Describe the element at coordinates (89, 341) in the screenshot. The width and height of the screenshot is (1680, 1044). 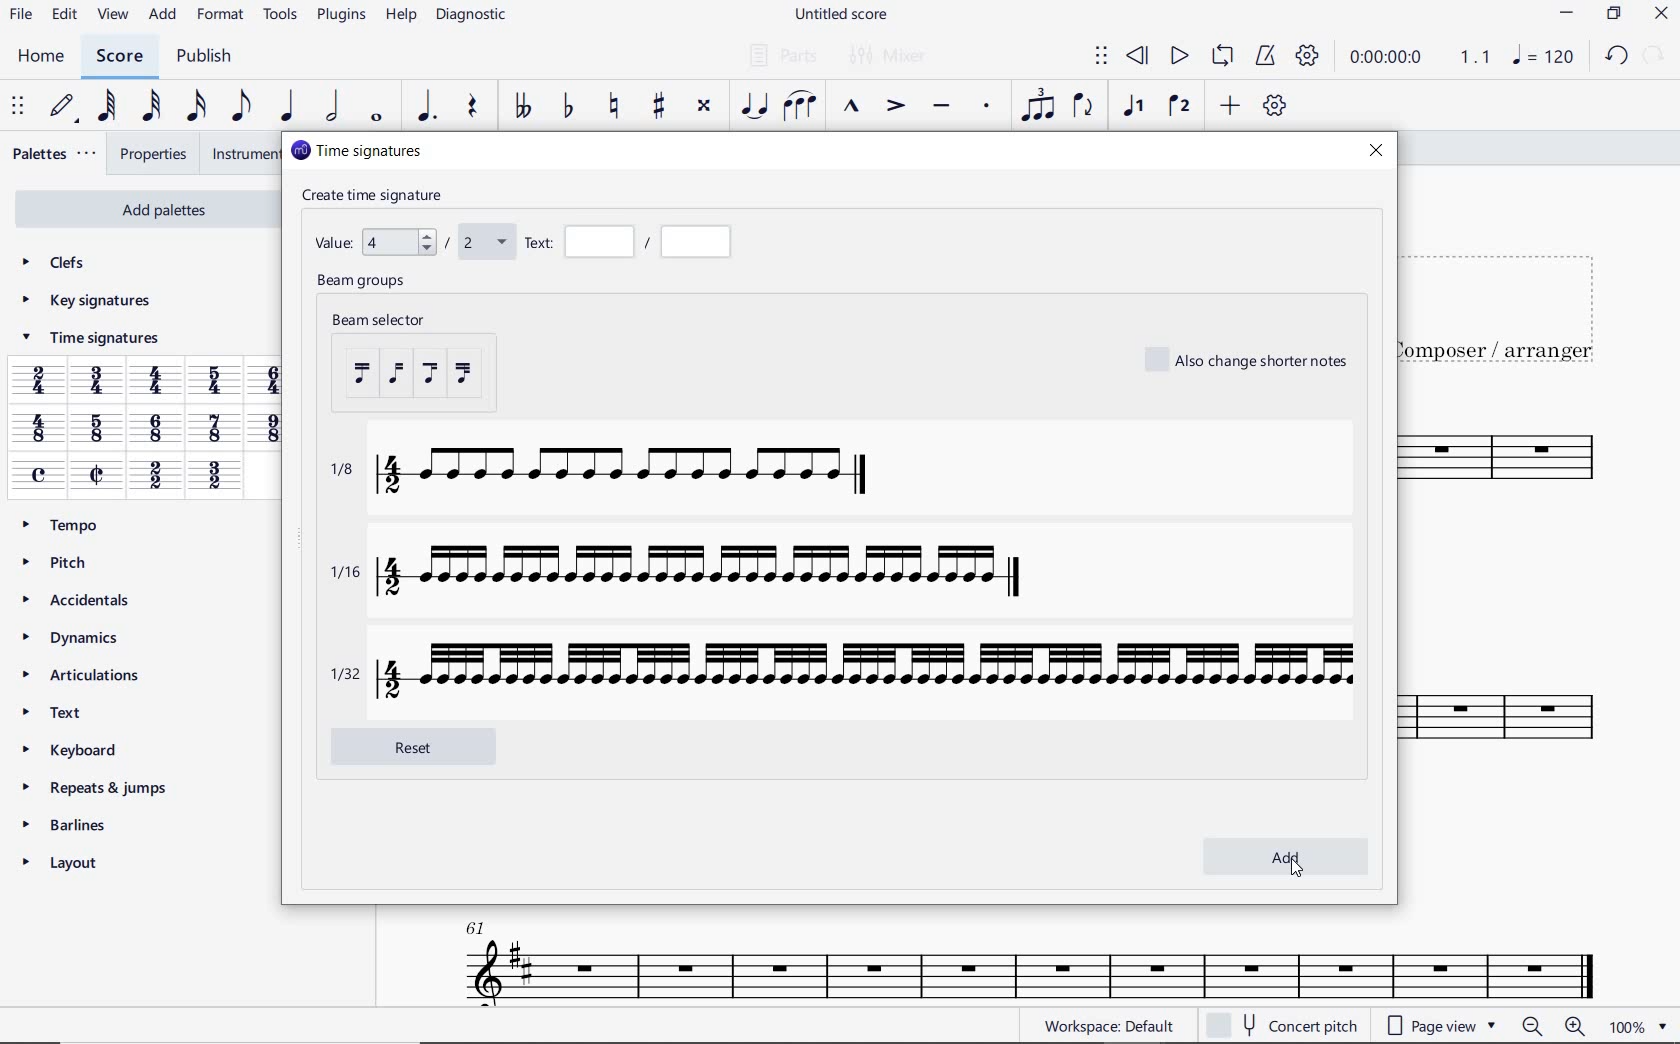
I see `TIME SIGNATURES` at that location.